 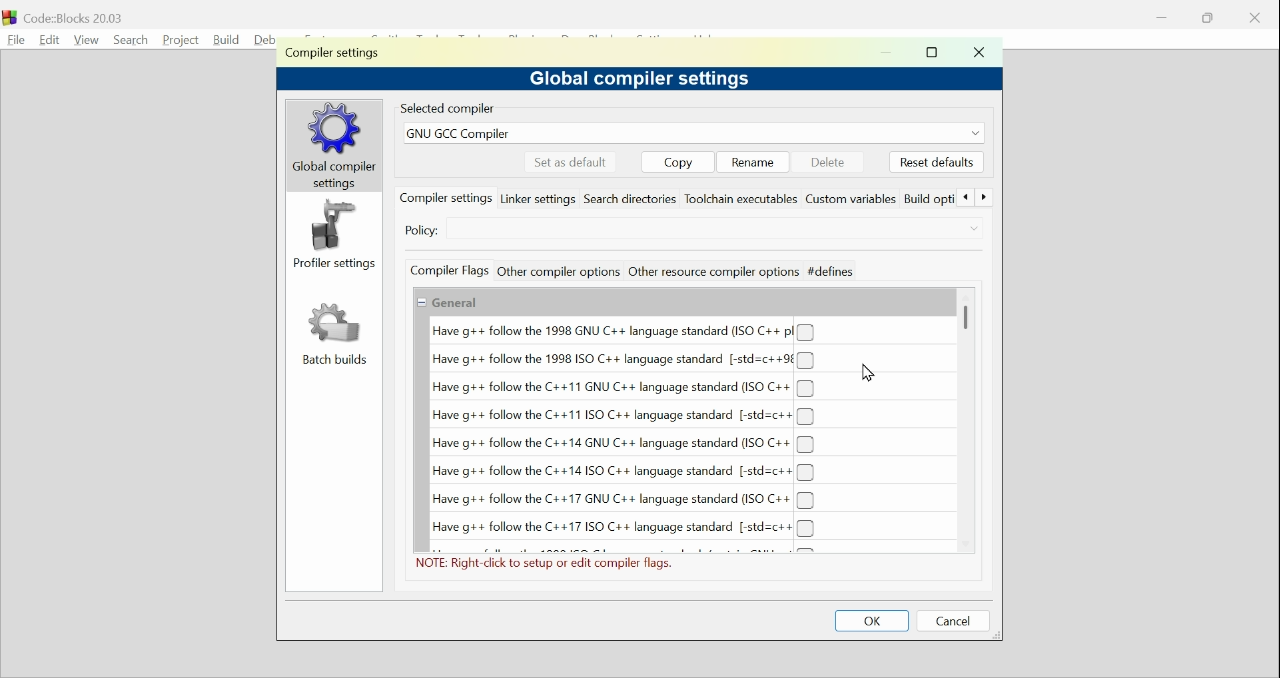 I want to click on Back, so click(x=965, y=199).